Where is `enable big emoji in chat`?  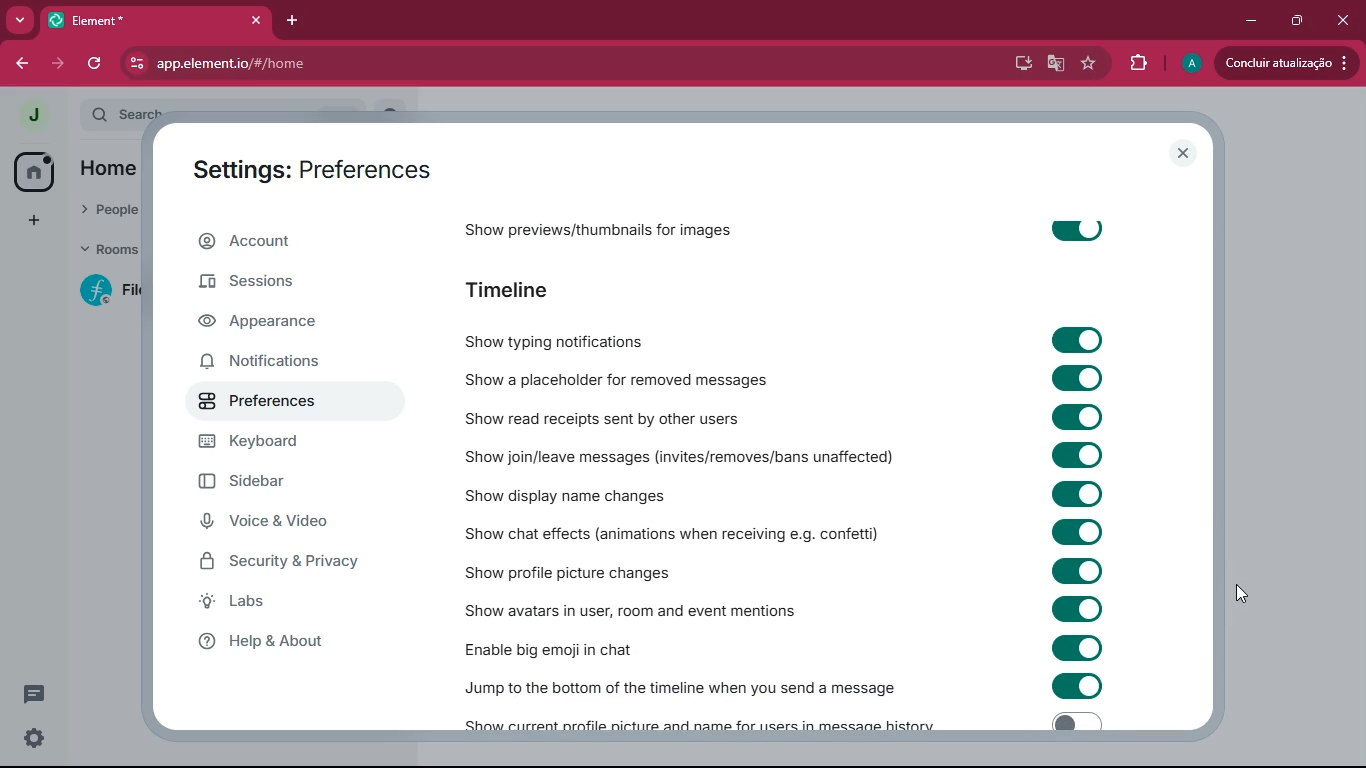 enable big emoji in chat is located at coordinates (565, 645).